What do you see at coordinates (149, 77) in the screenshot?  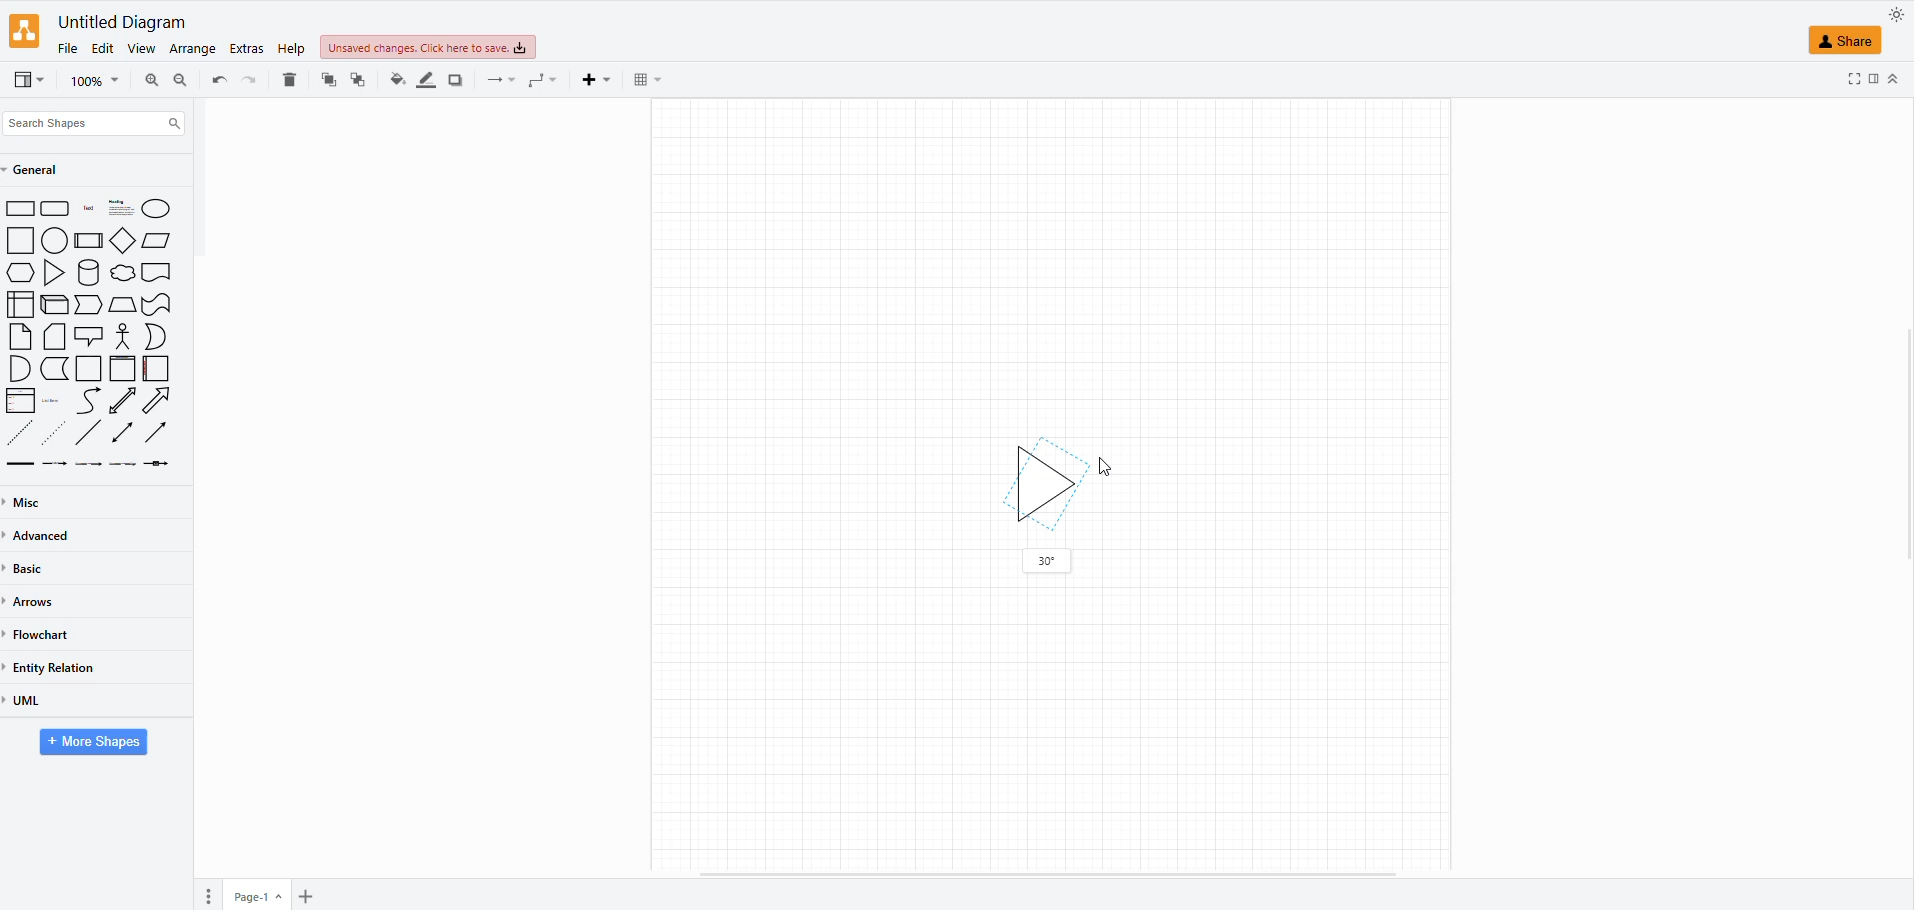 I see `zoom out` at bounding box center [149, 77].